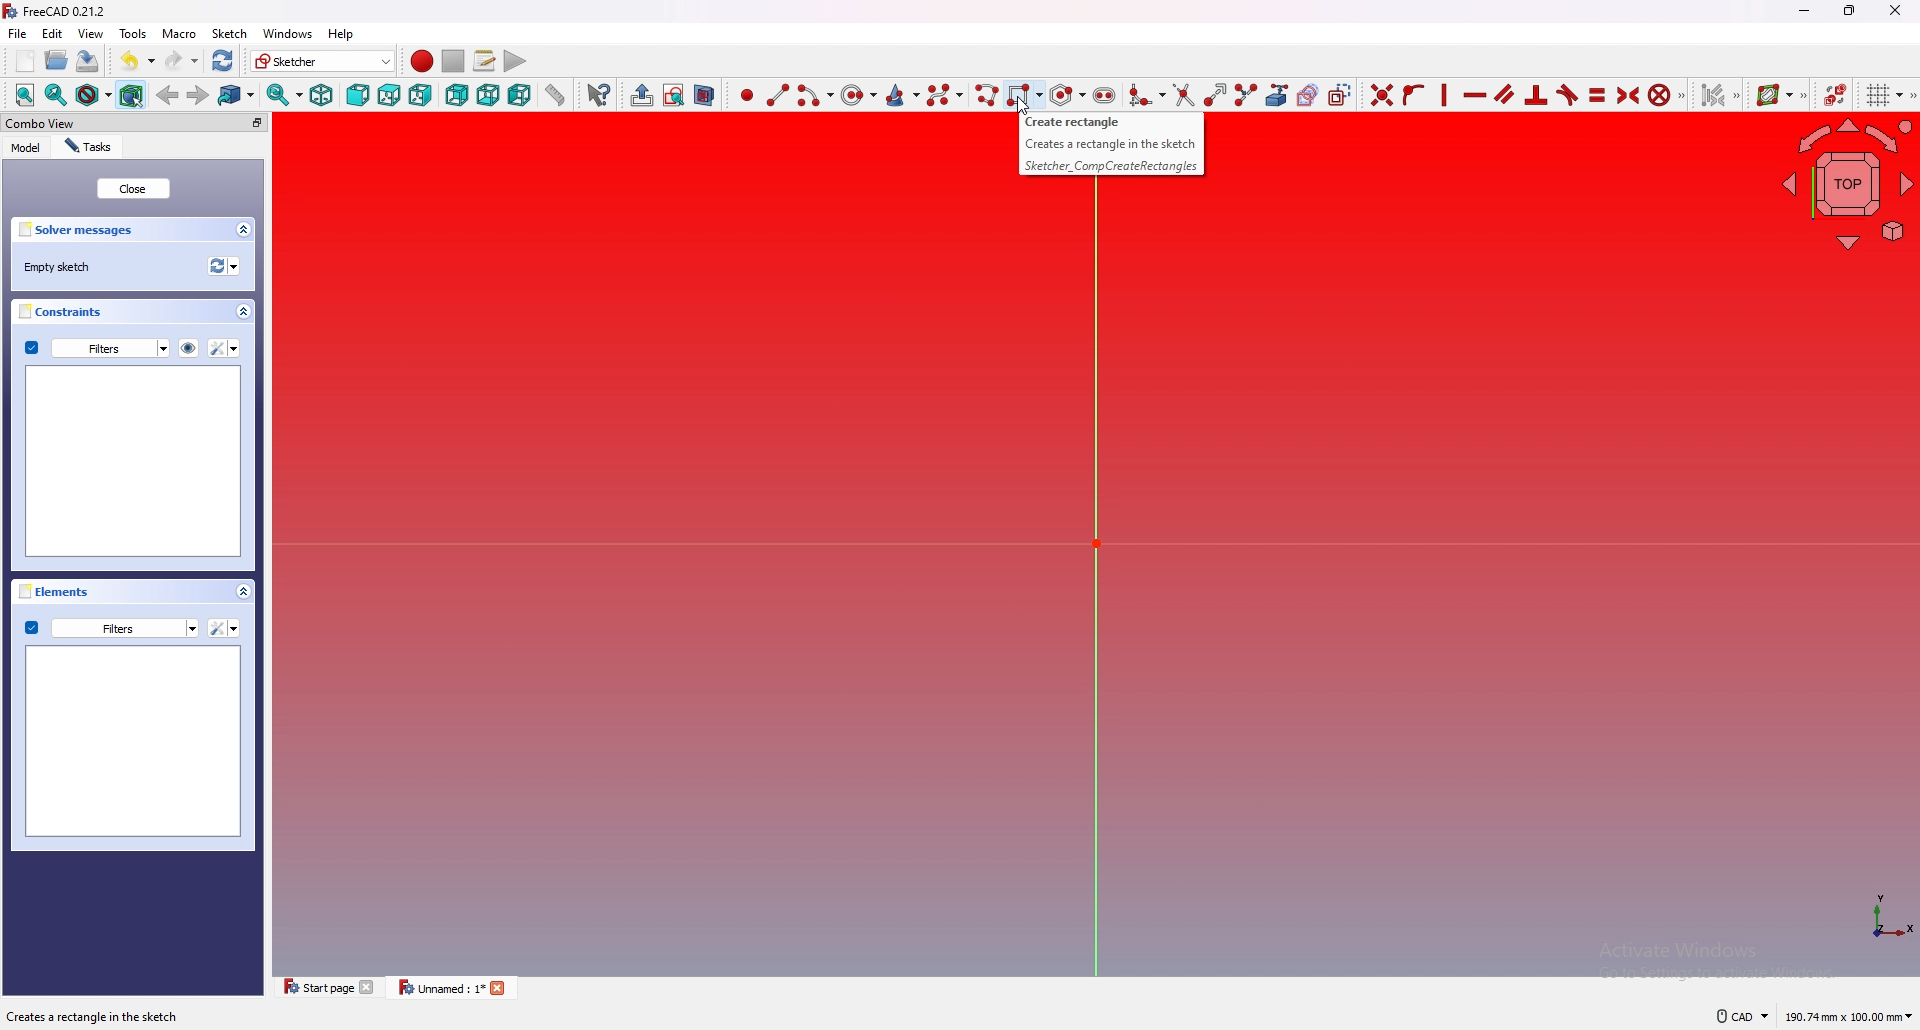  Describe the element at coordinates (516, 61) in the screenshot. I see `execute macro` at that location.